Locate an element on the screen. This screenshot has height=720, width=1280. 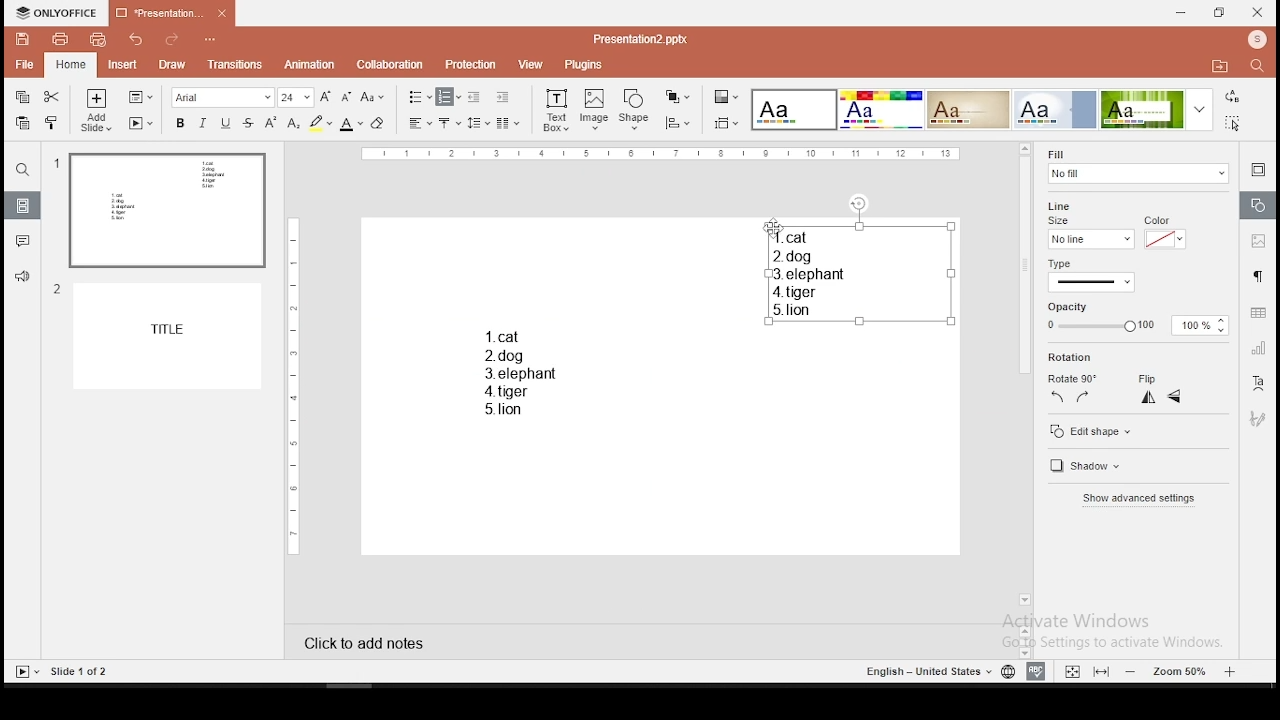
add slide is located at coordinates (97, 110).